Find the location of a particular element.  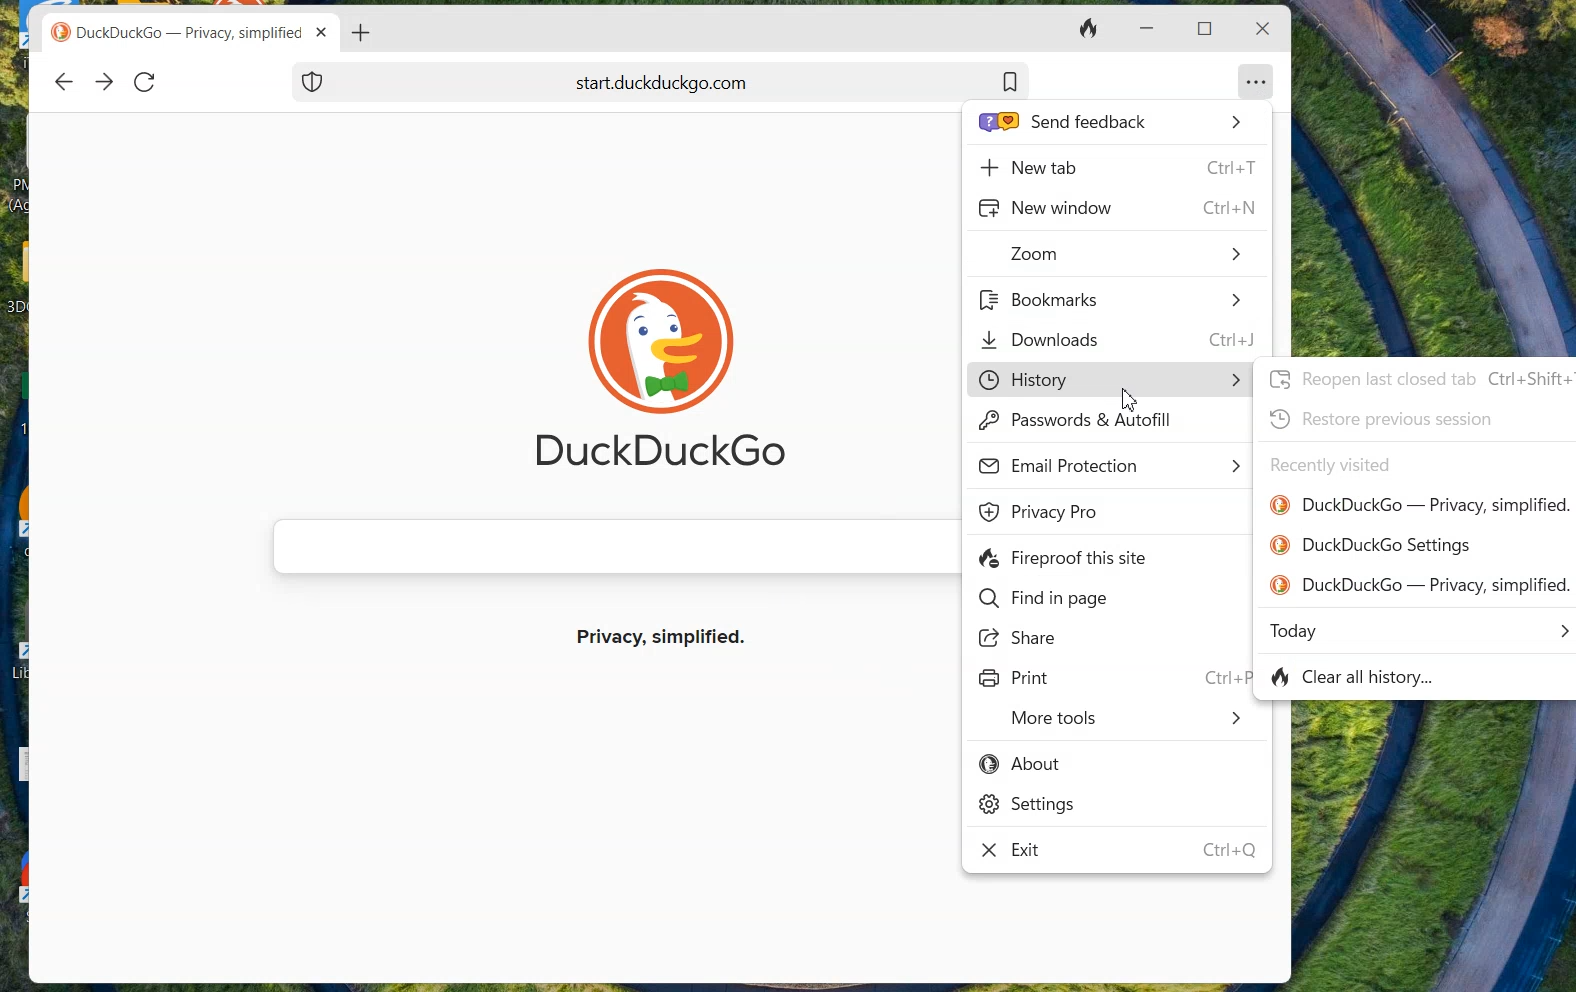

Minimize is located at coordinates (1144, 30).